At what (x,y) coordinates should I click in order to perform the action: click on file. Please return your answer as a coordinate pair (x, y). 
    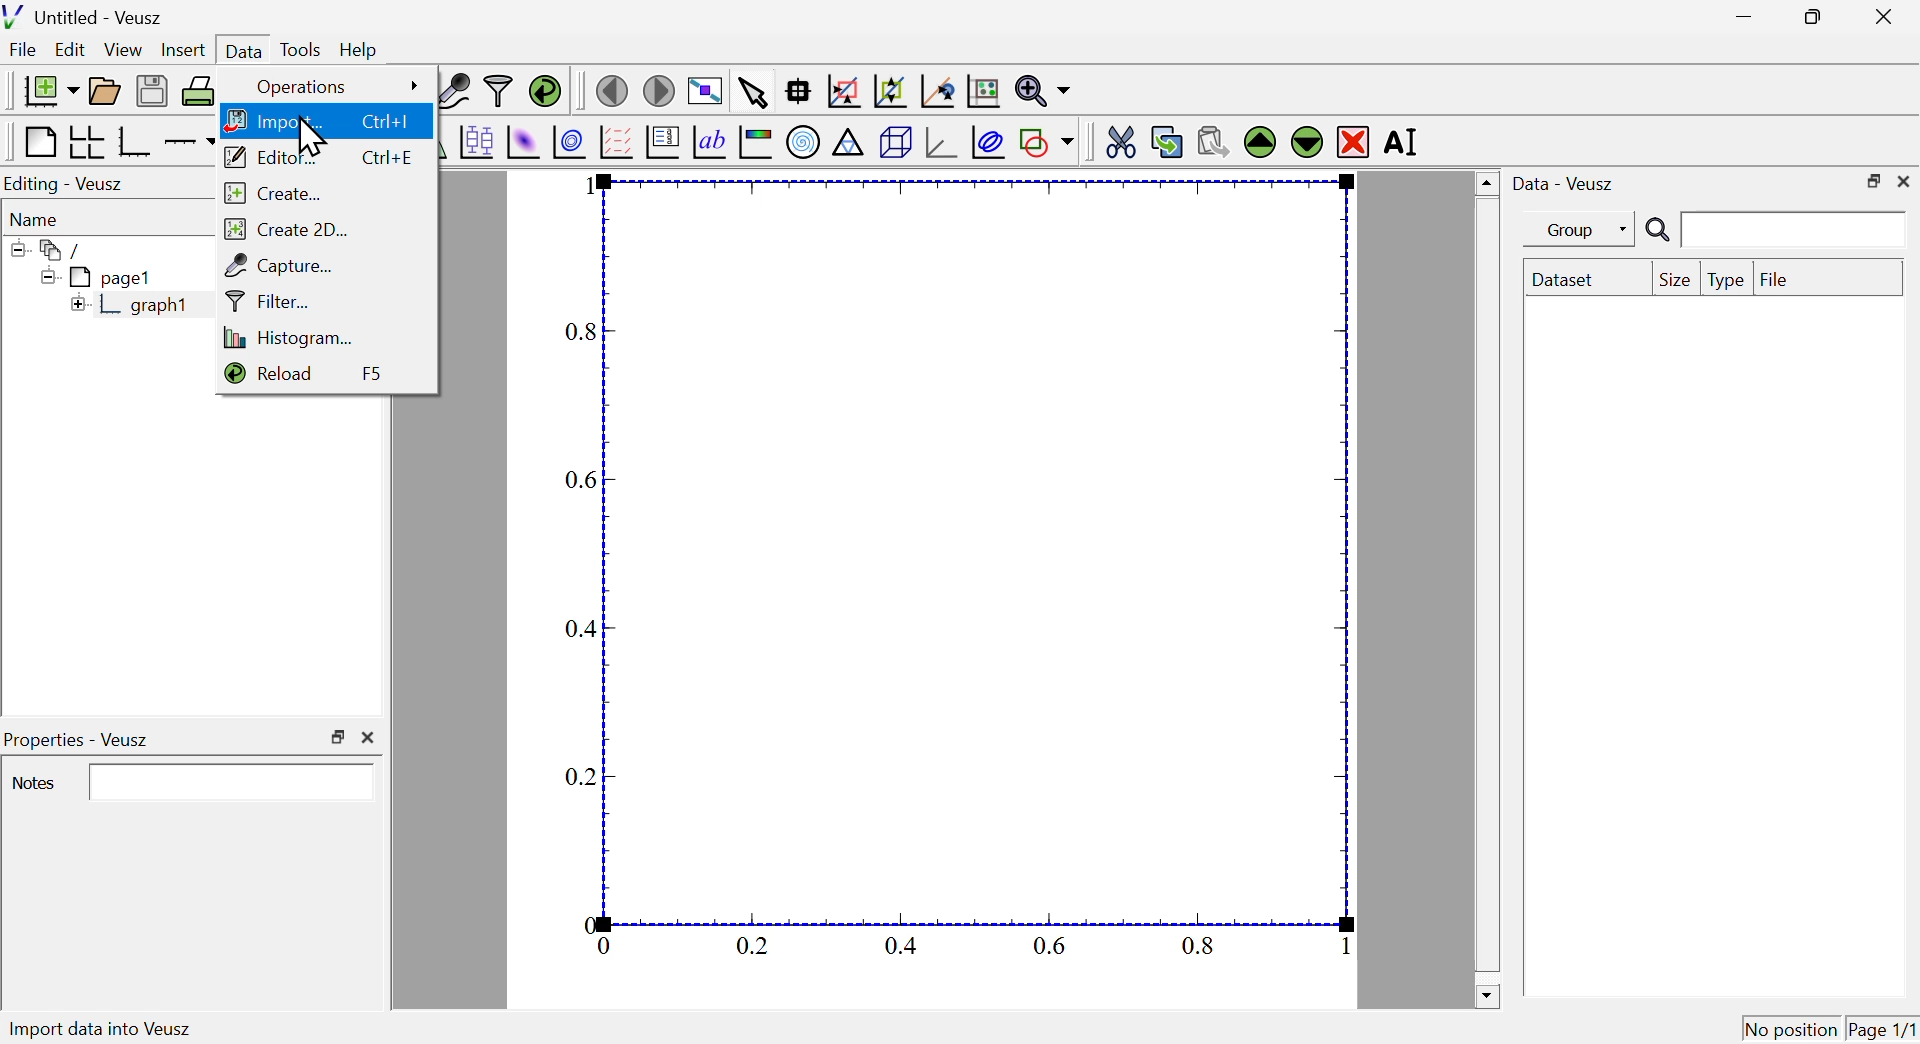
    Looking at the image, I should click on (25, 52).